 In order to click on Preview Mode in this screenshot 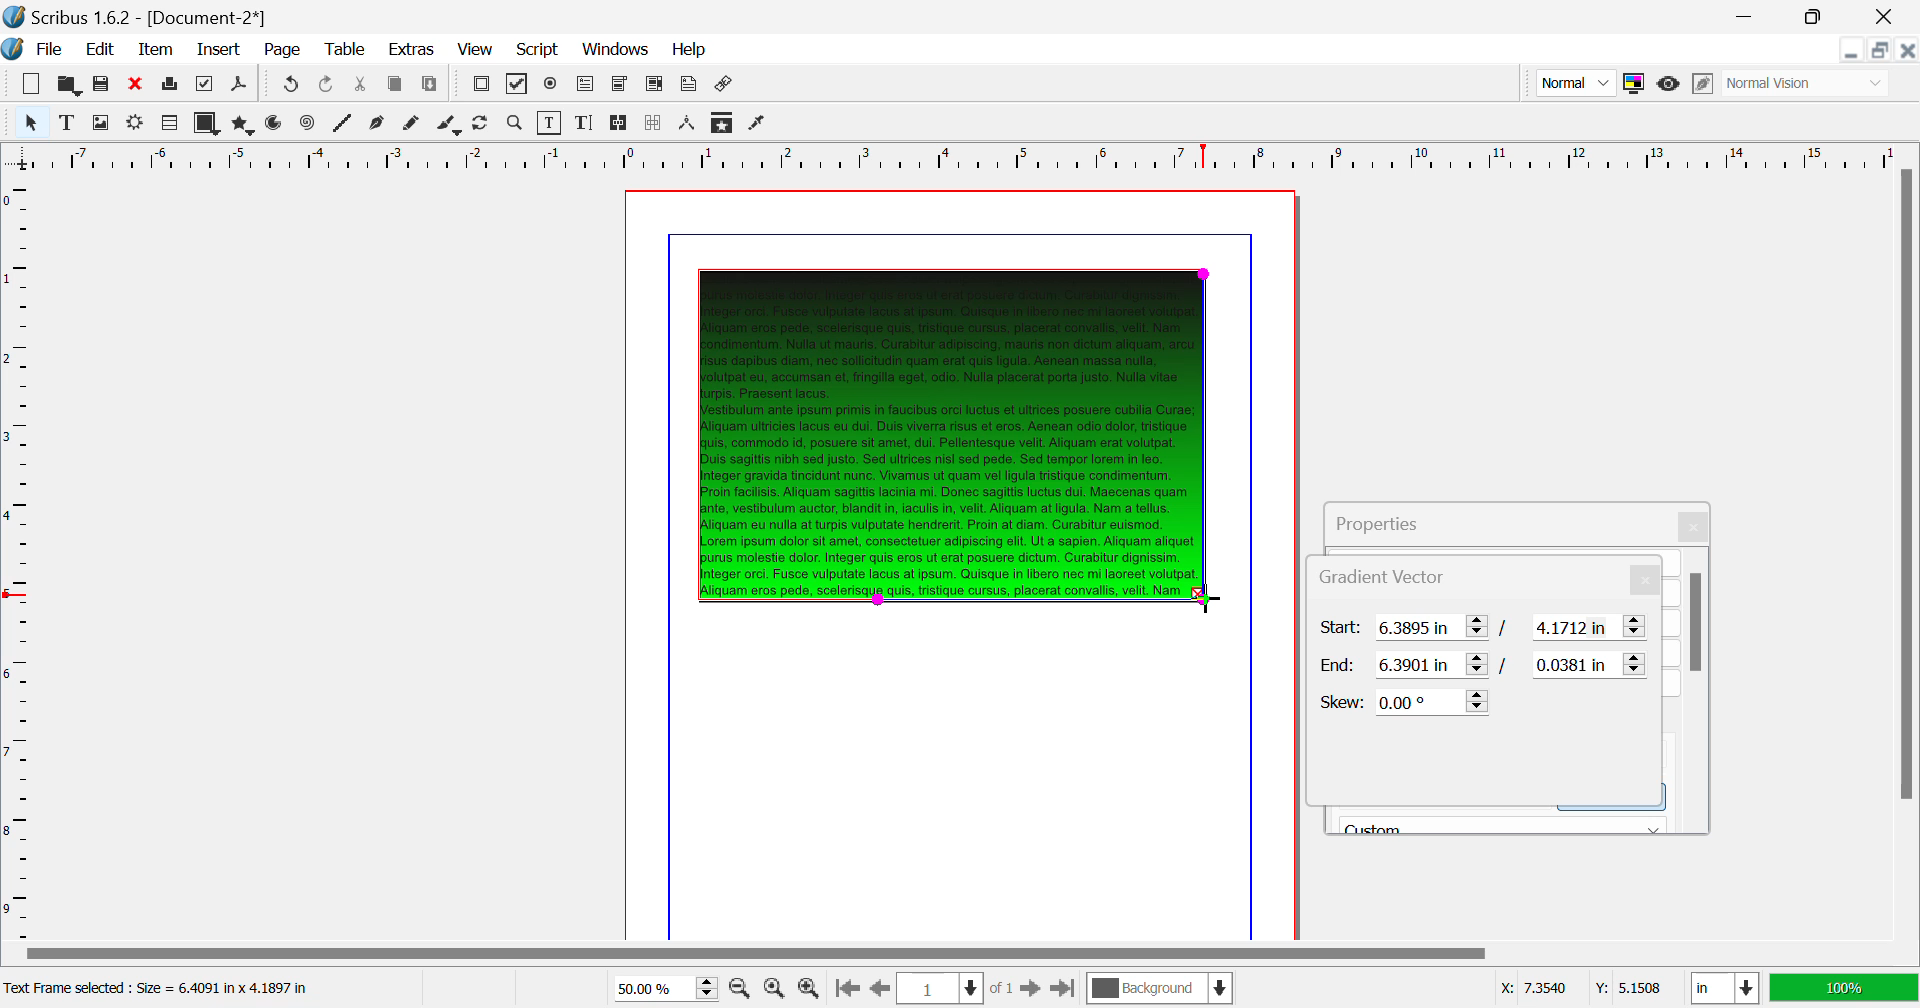, I will do `click(1574, 82)`.